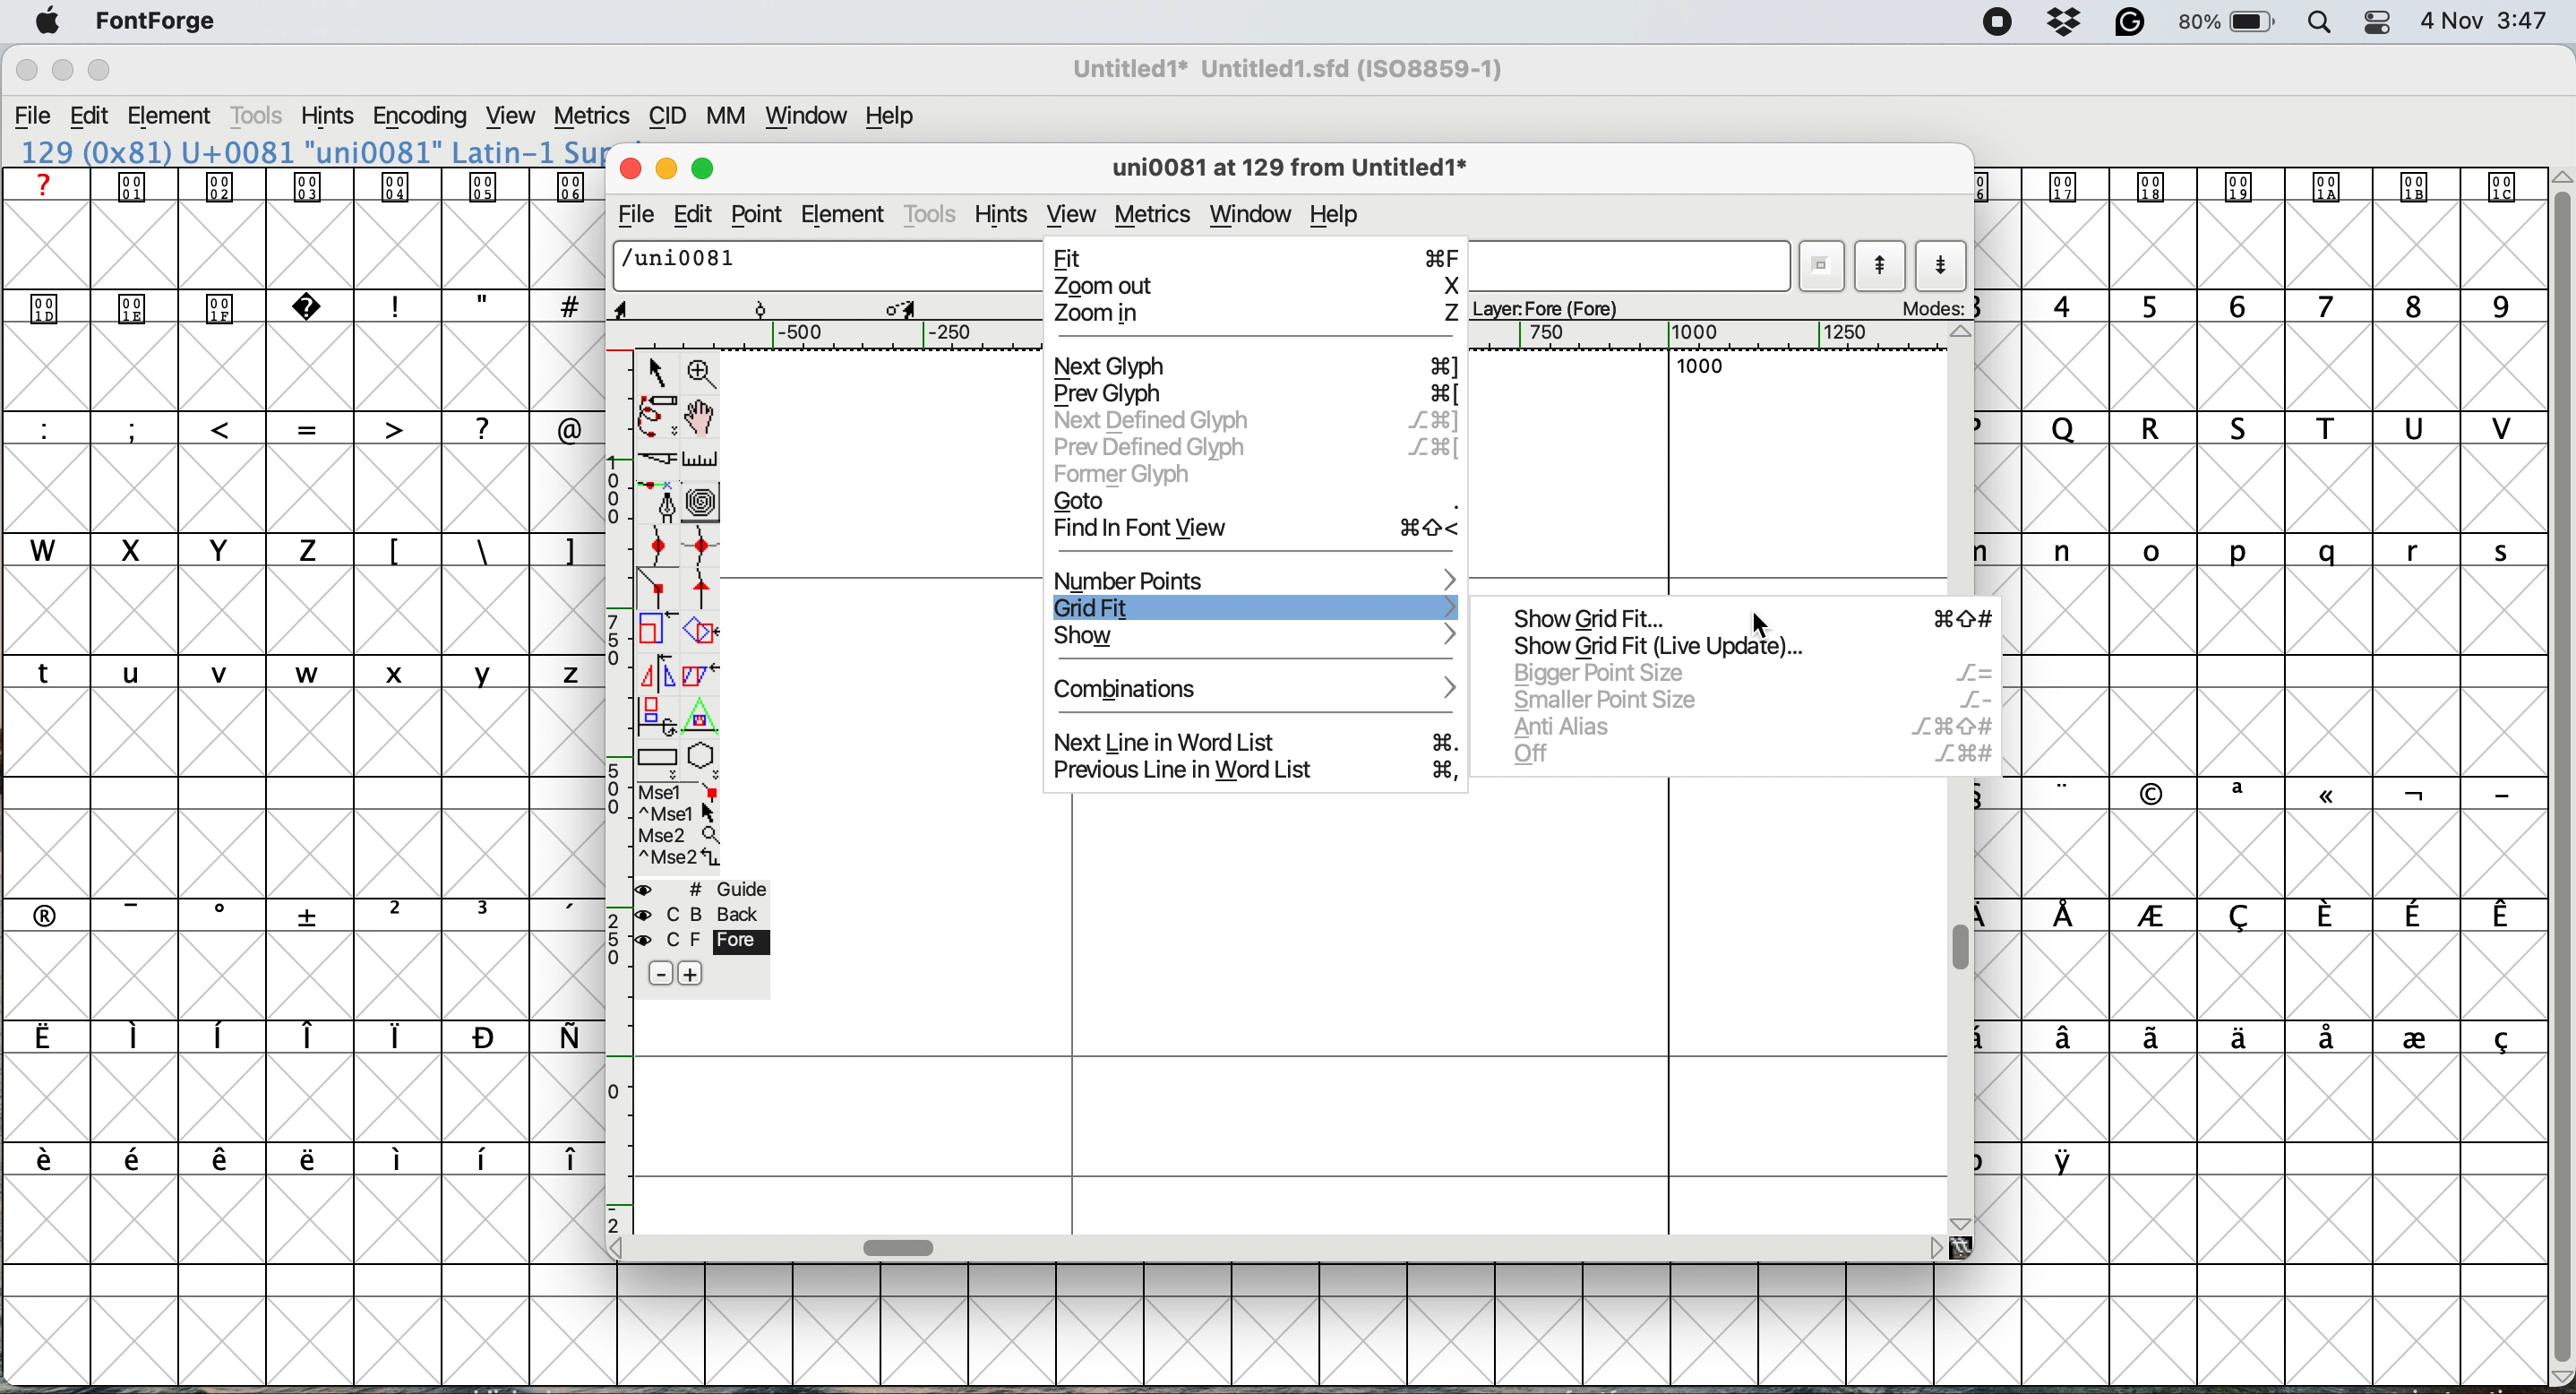 This screenshot has height=1394, width=2576. Describe the element at coordinates (762, 309) in the screenshot. I see `Rotate Point Tool` at that location.